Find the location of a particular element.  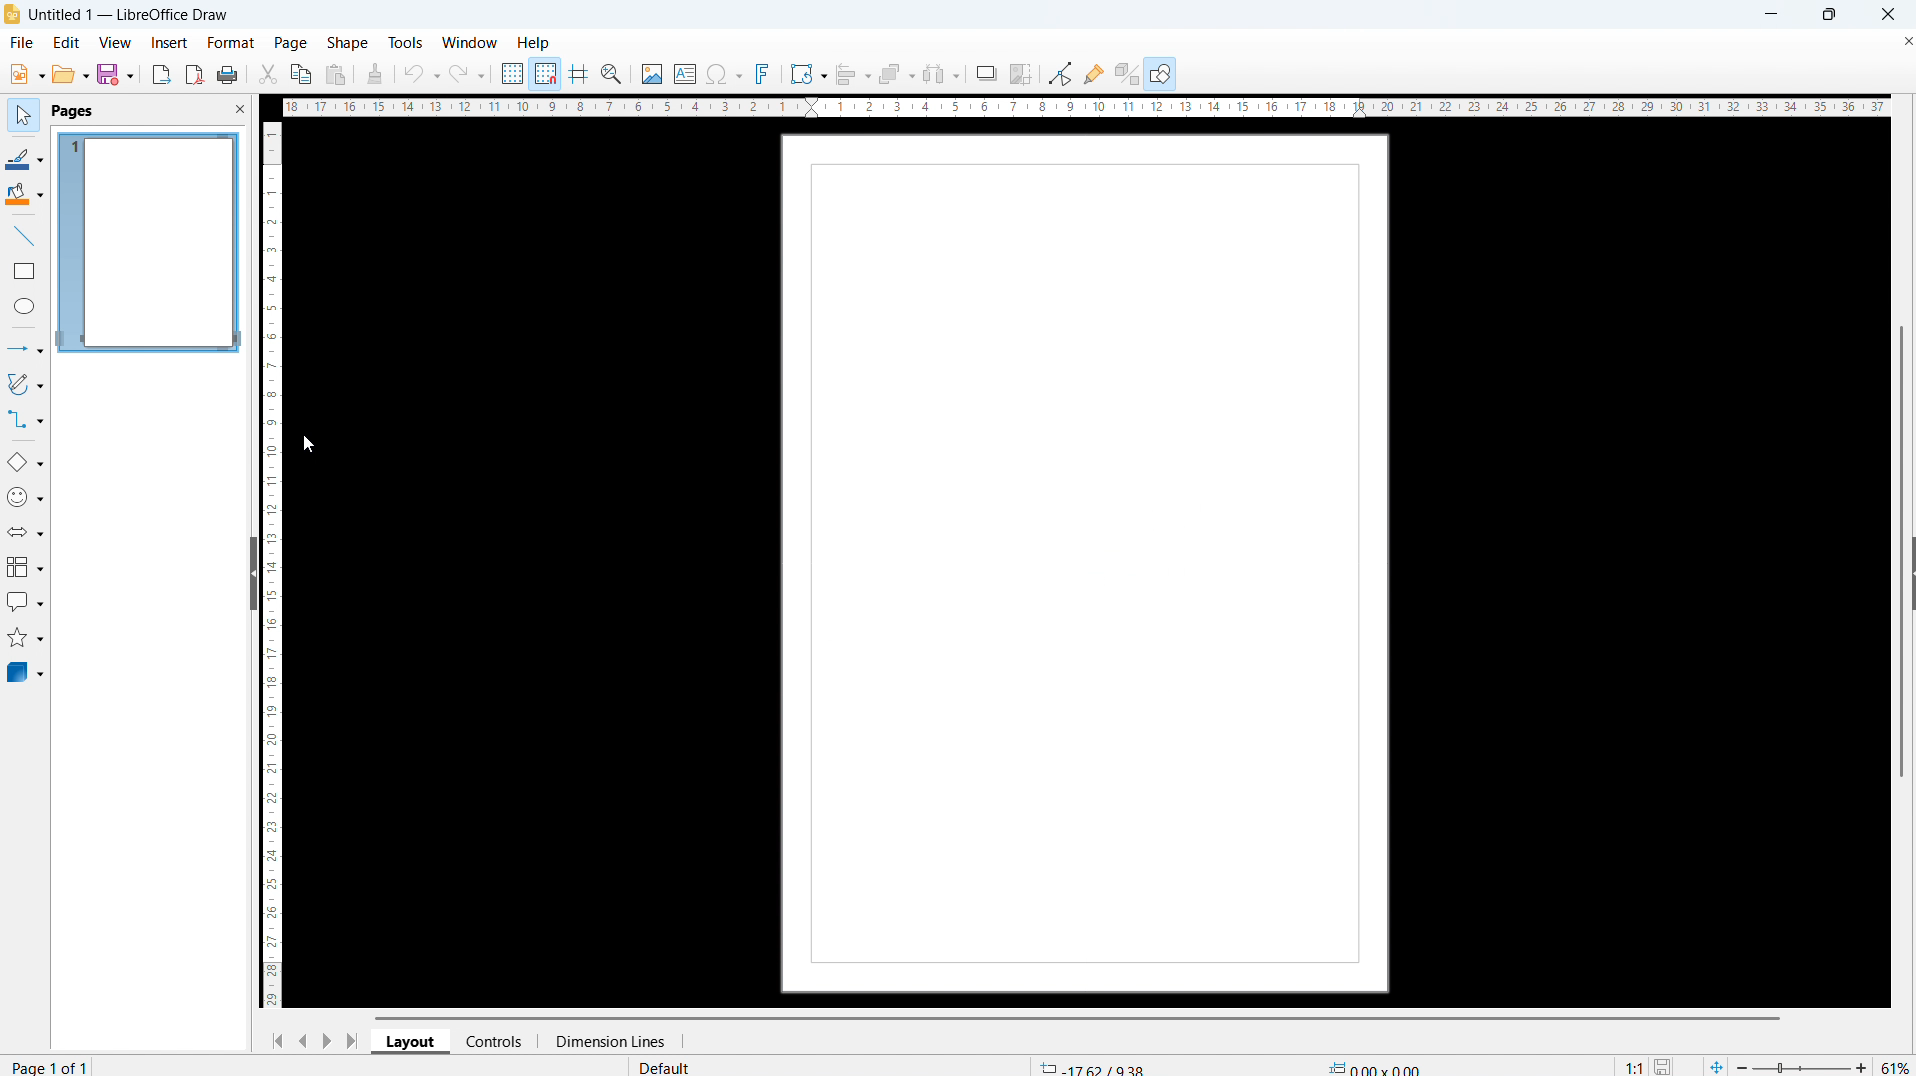

align is located at coordinates (853, 74).